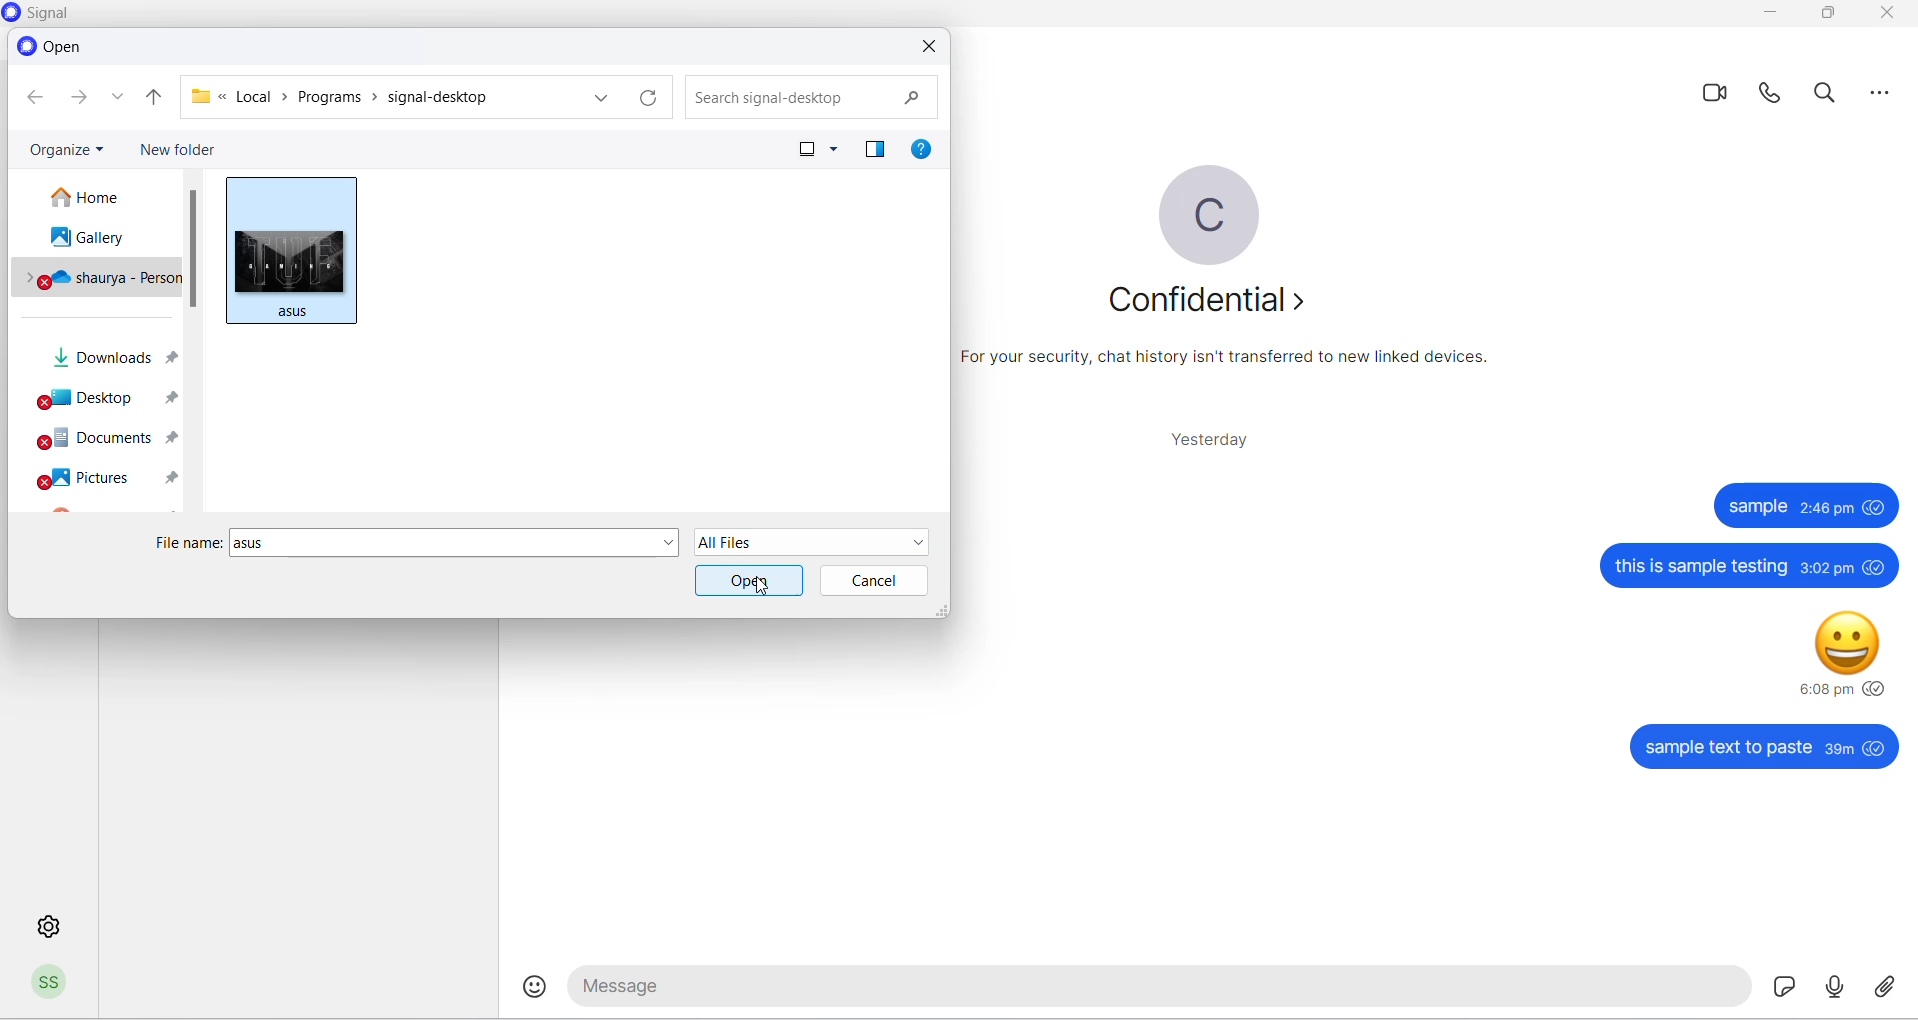 The height and width of the screenshot is (1020, 1918). I want to click on , so click(876, 149).